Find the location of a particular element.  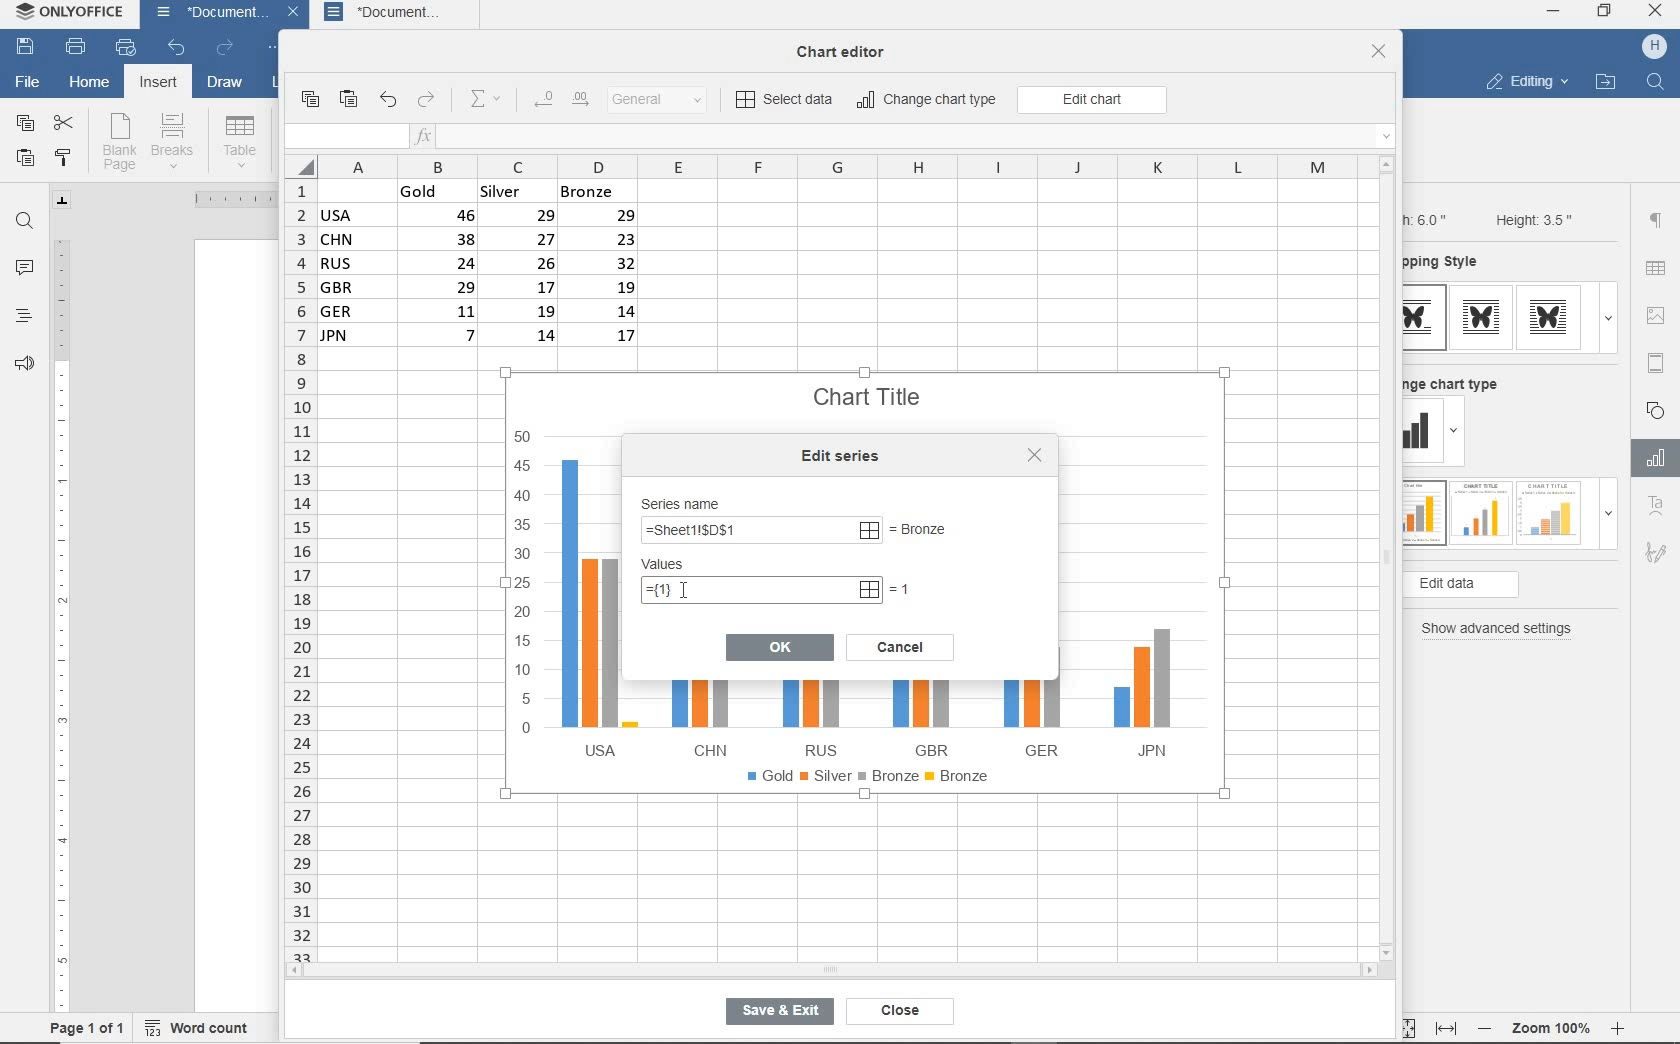

feedback & support is located at coordinates (22, 368).